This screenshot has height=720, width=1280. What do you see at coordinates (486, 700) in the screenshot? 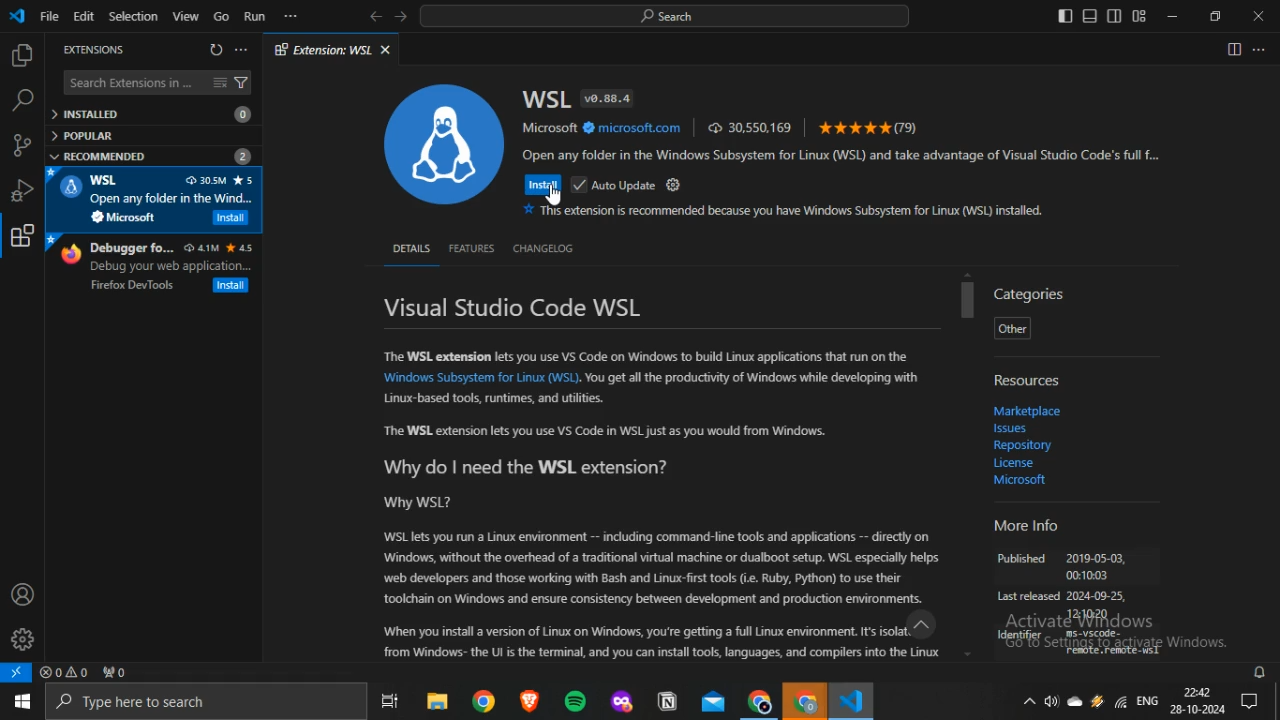
I see `google chrome` at bounding box center [486, 700].